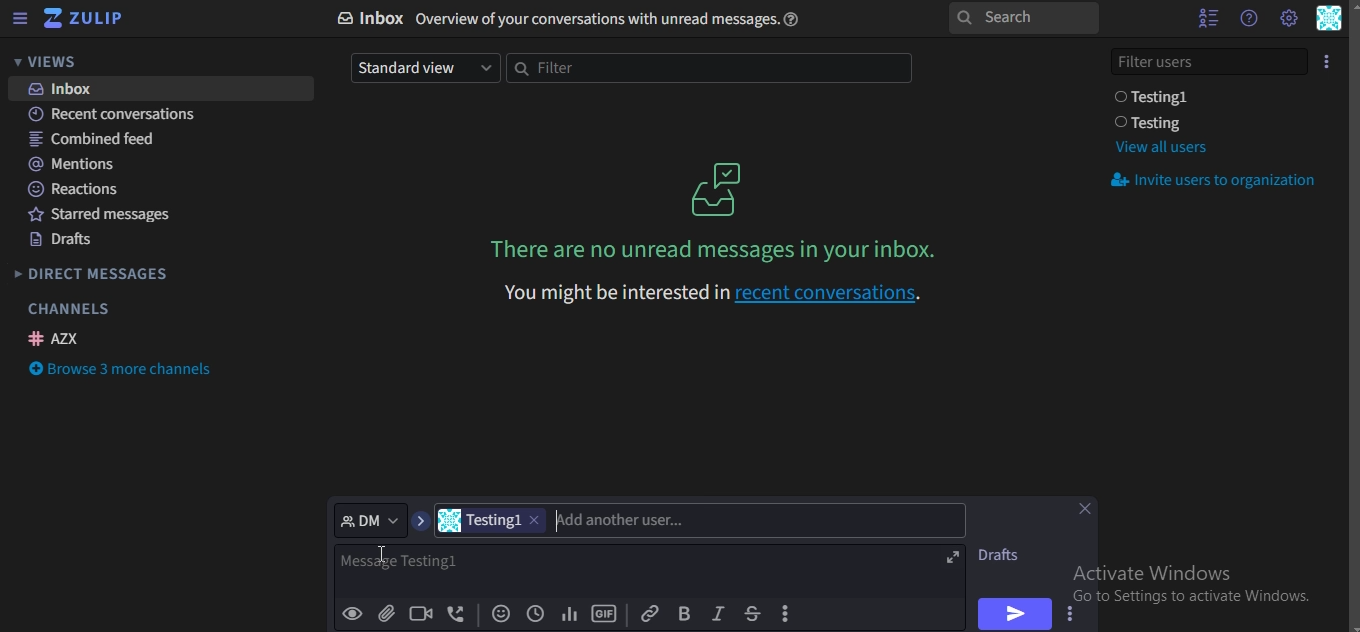  I want to click on filter users, so click(1211, 59).